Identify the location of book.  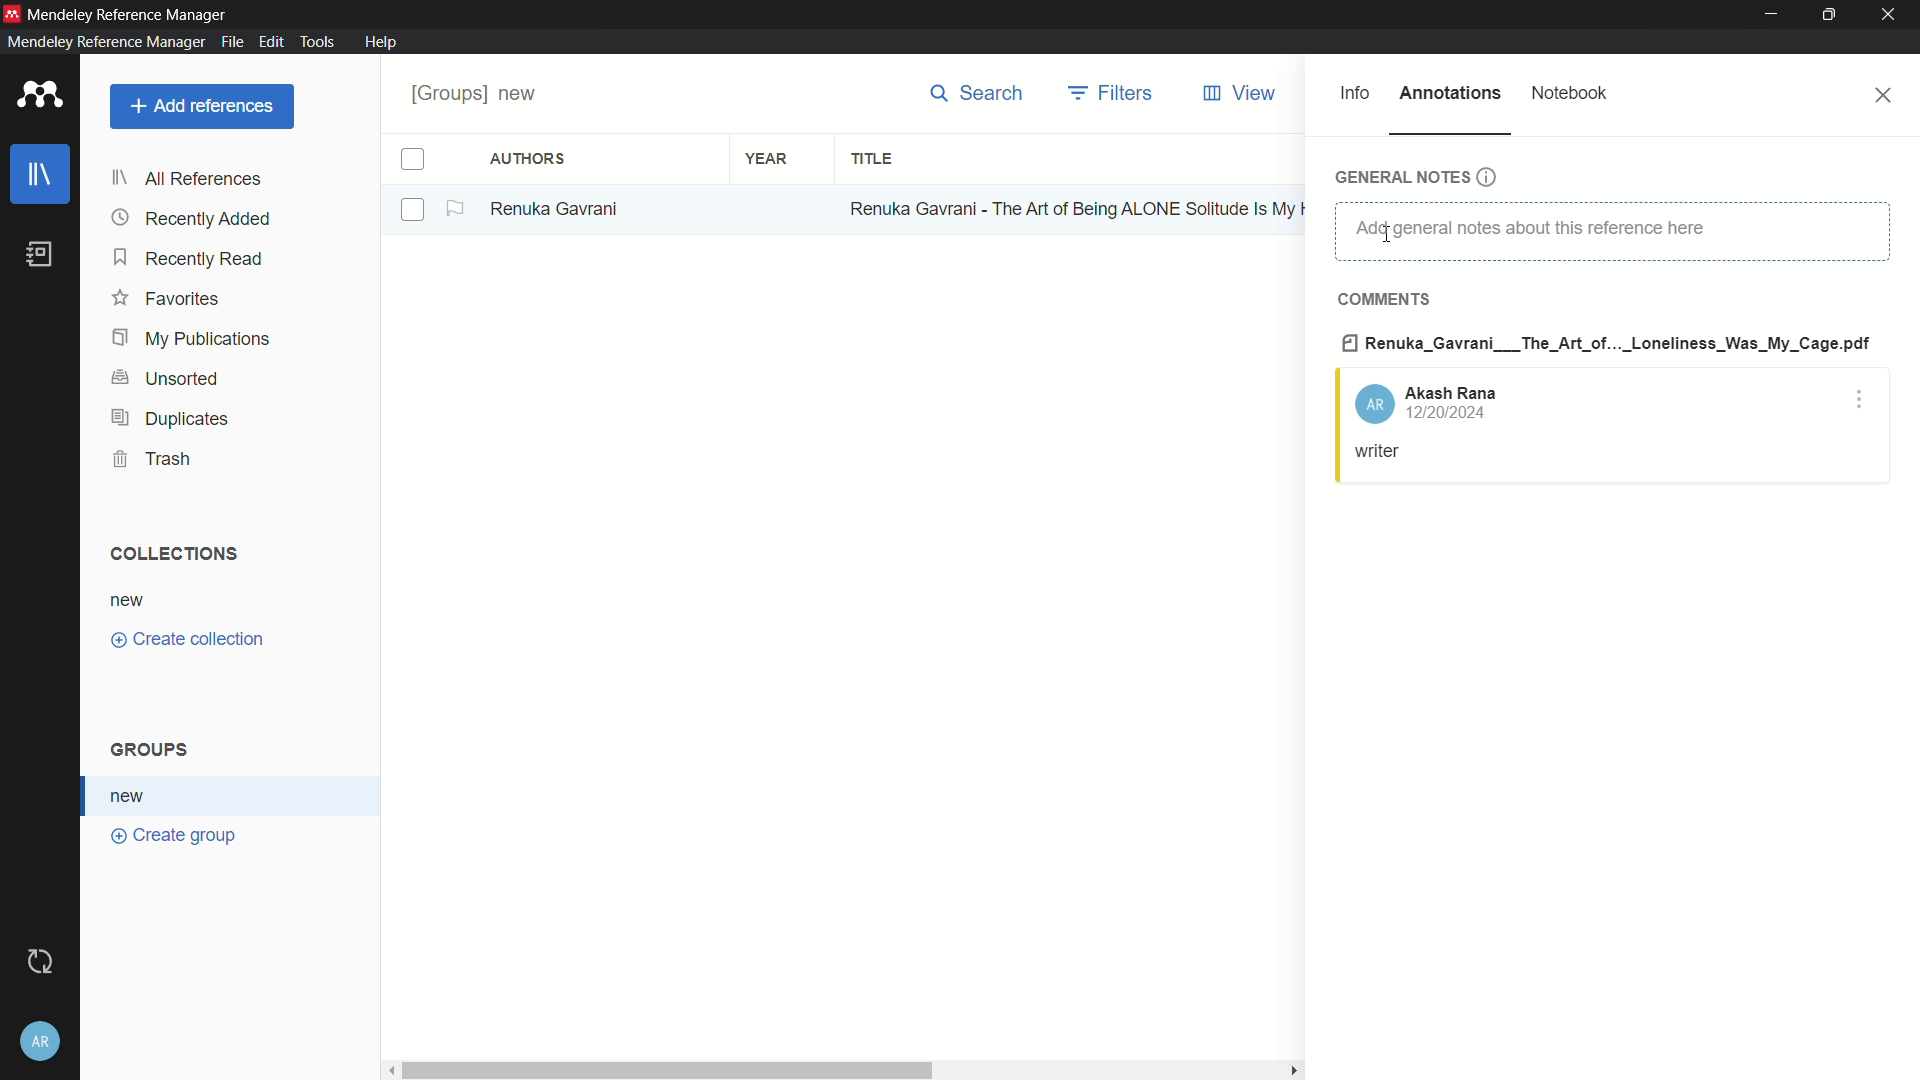
(40, 254).